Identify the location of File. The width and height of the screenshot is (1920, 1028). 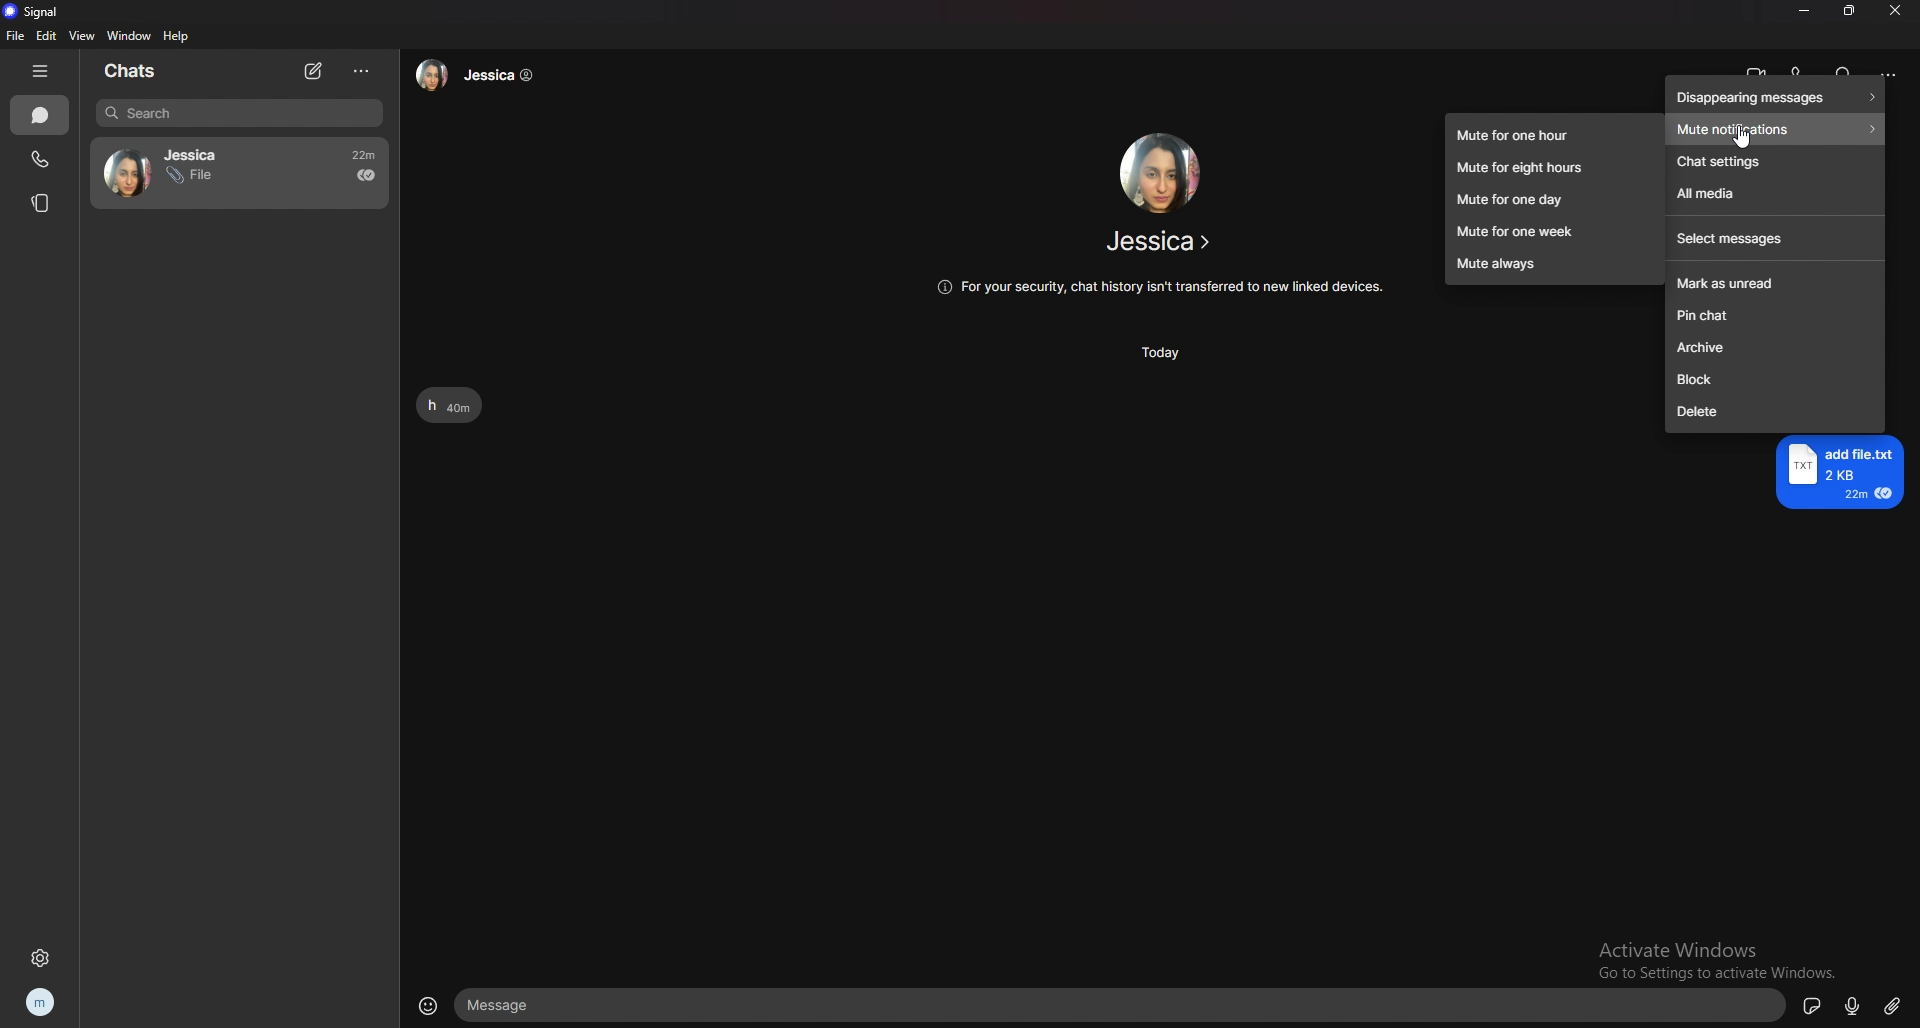
(189, 178).